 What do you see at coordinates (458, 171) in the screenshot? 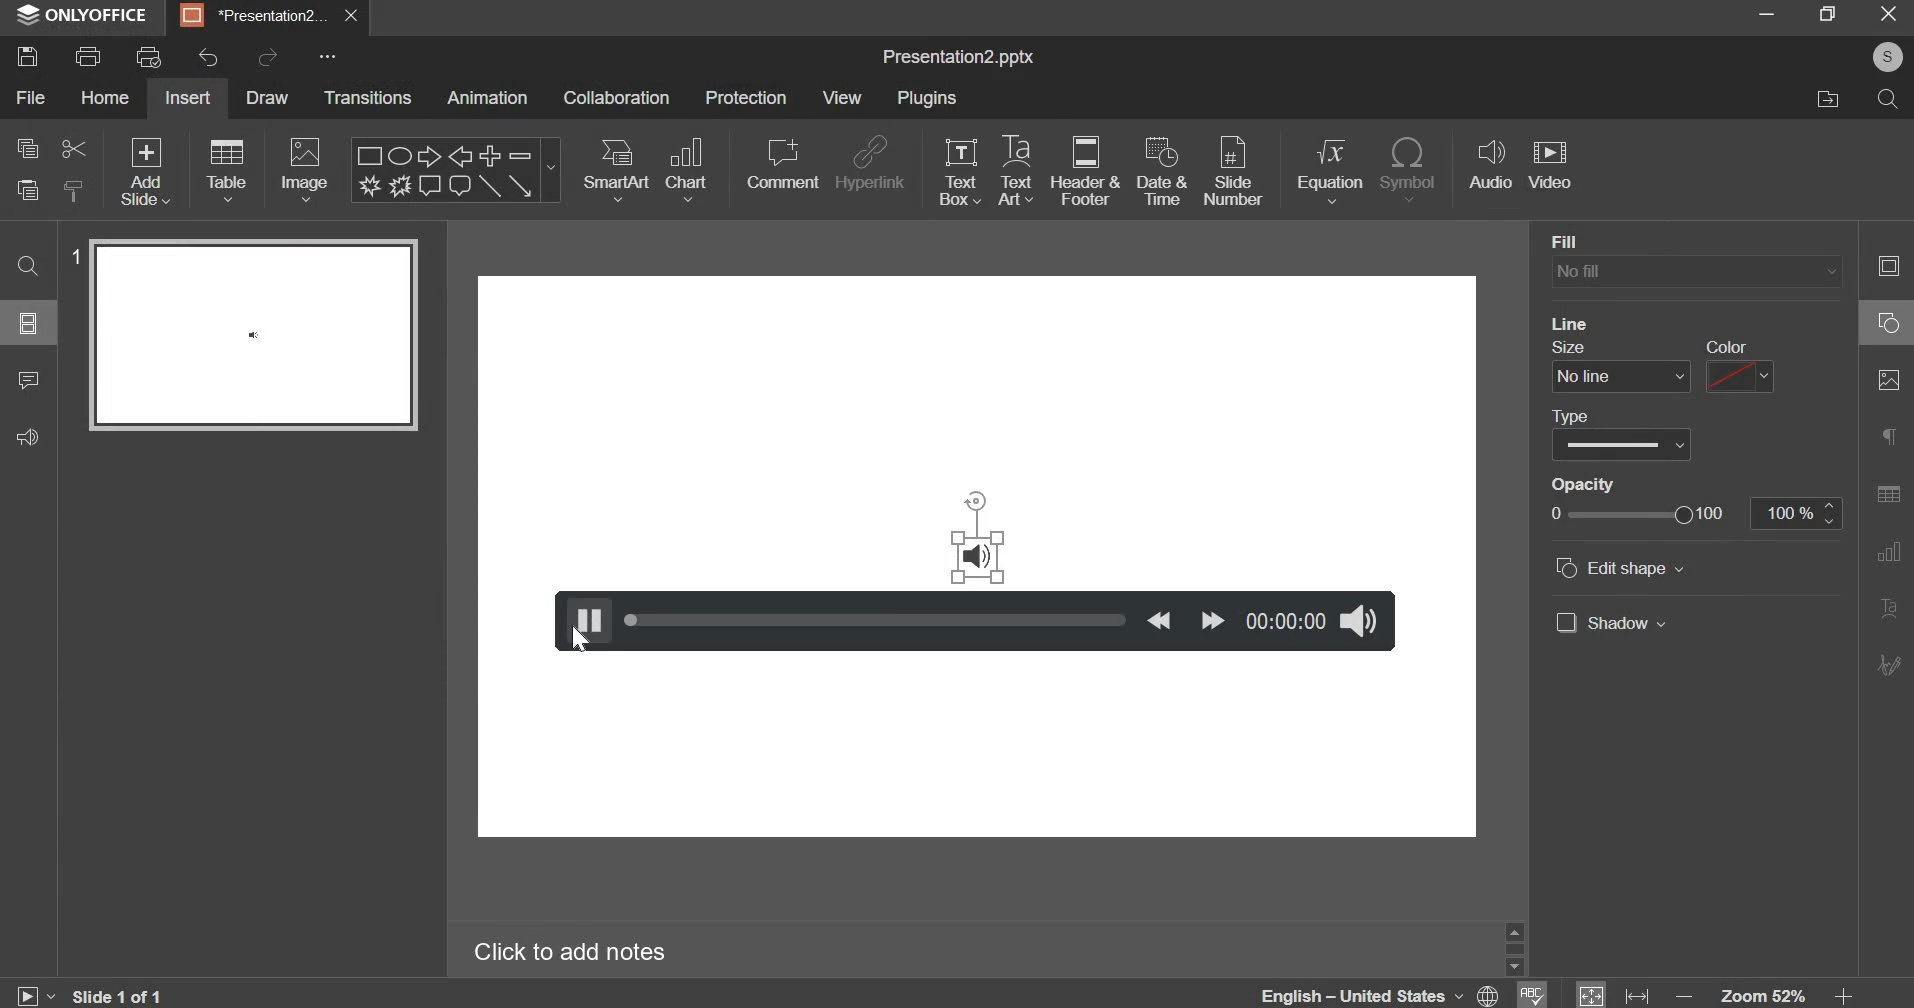
I see `shapes` at bounding box center [458, 171].